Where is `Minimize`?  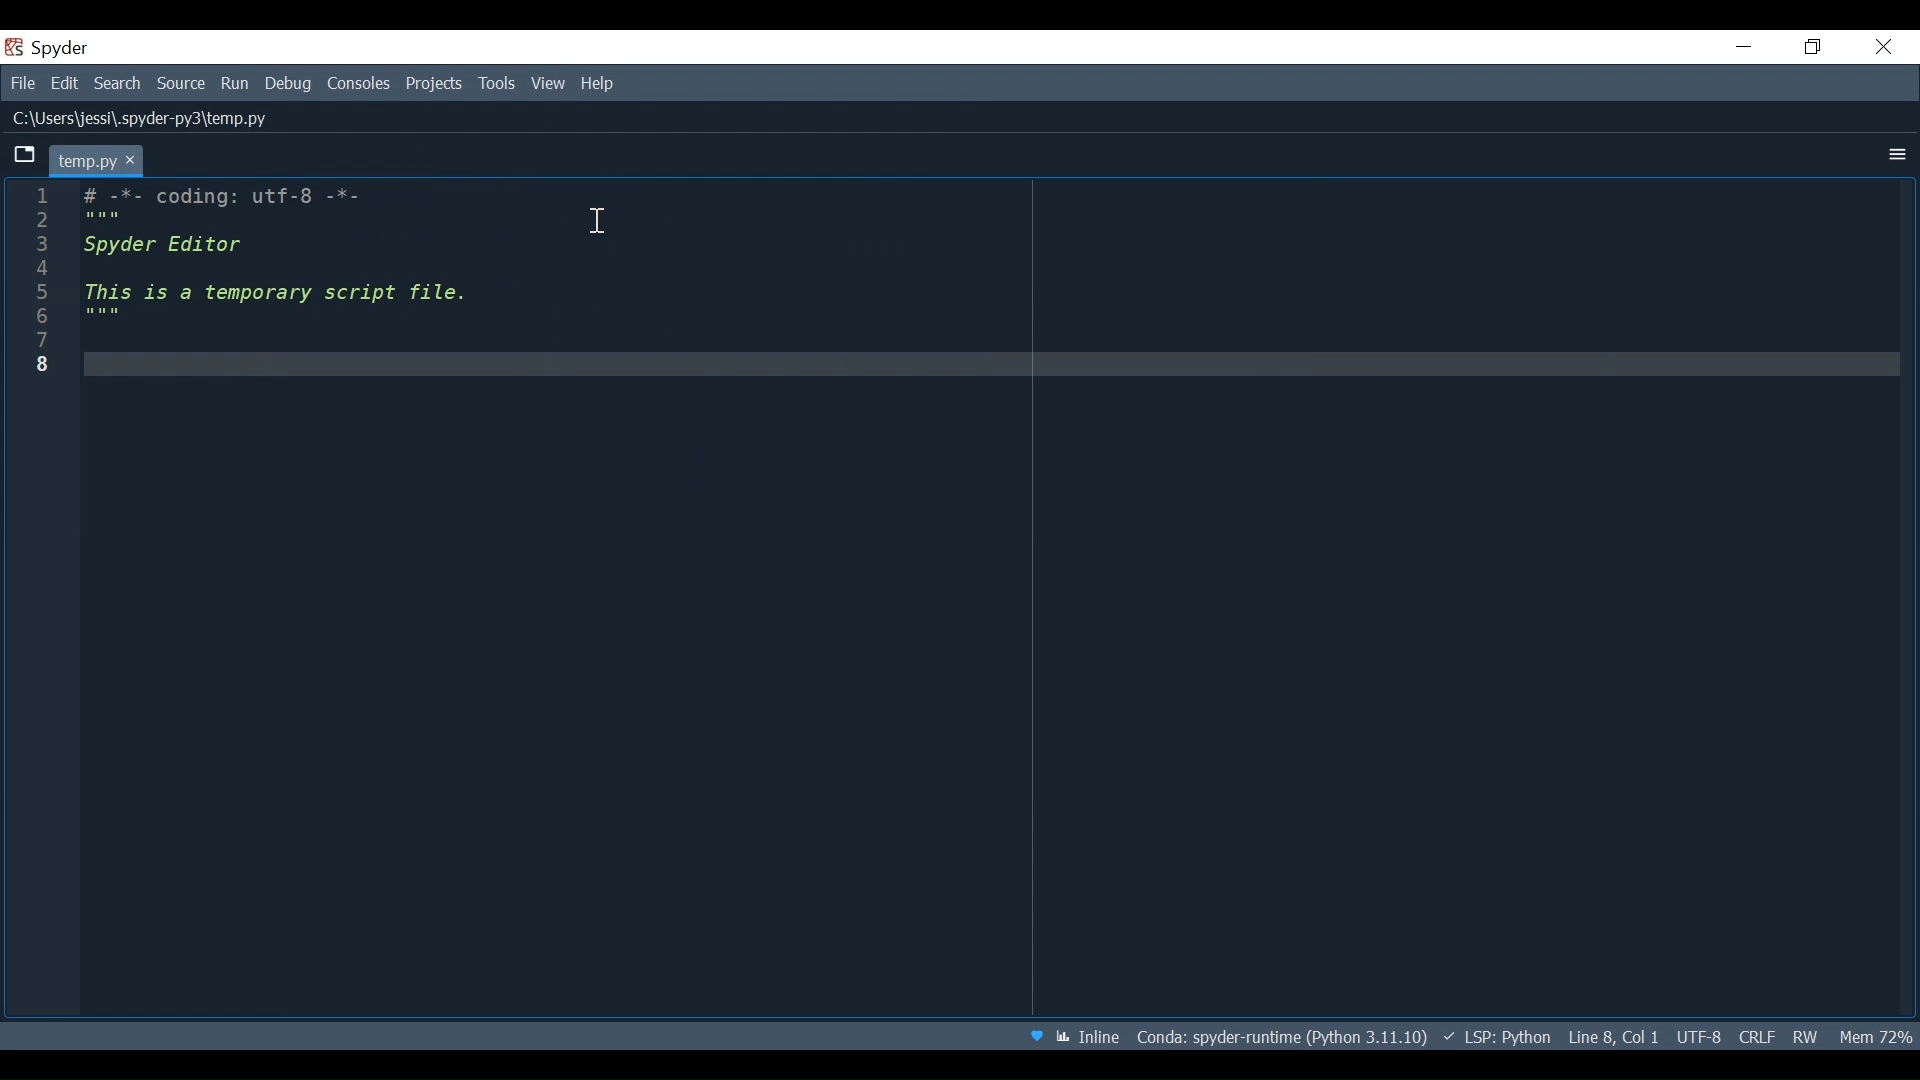 Minimize is located at coordinates (1743, 46).